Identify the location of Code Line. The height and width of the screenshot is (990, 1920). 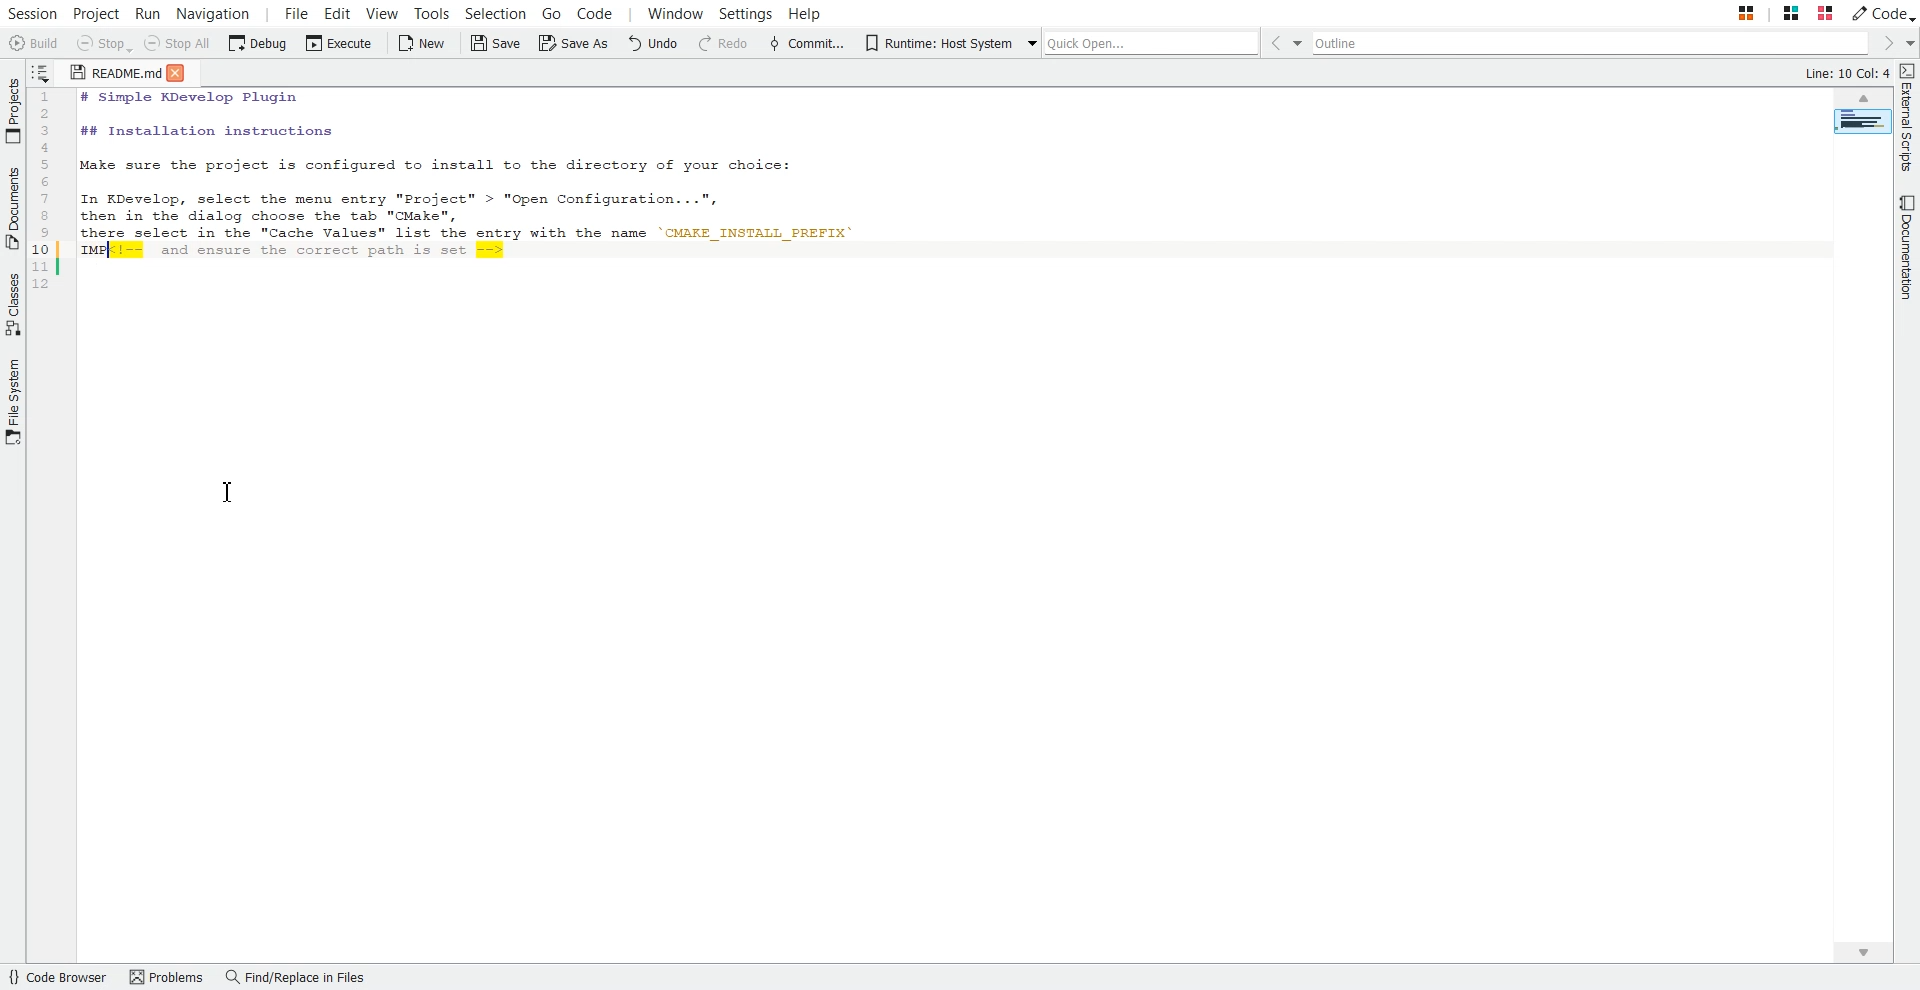
(45, 192).